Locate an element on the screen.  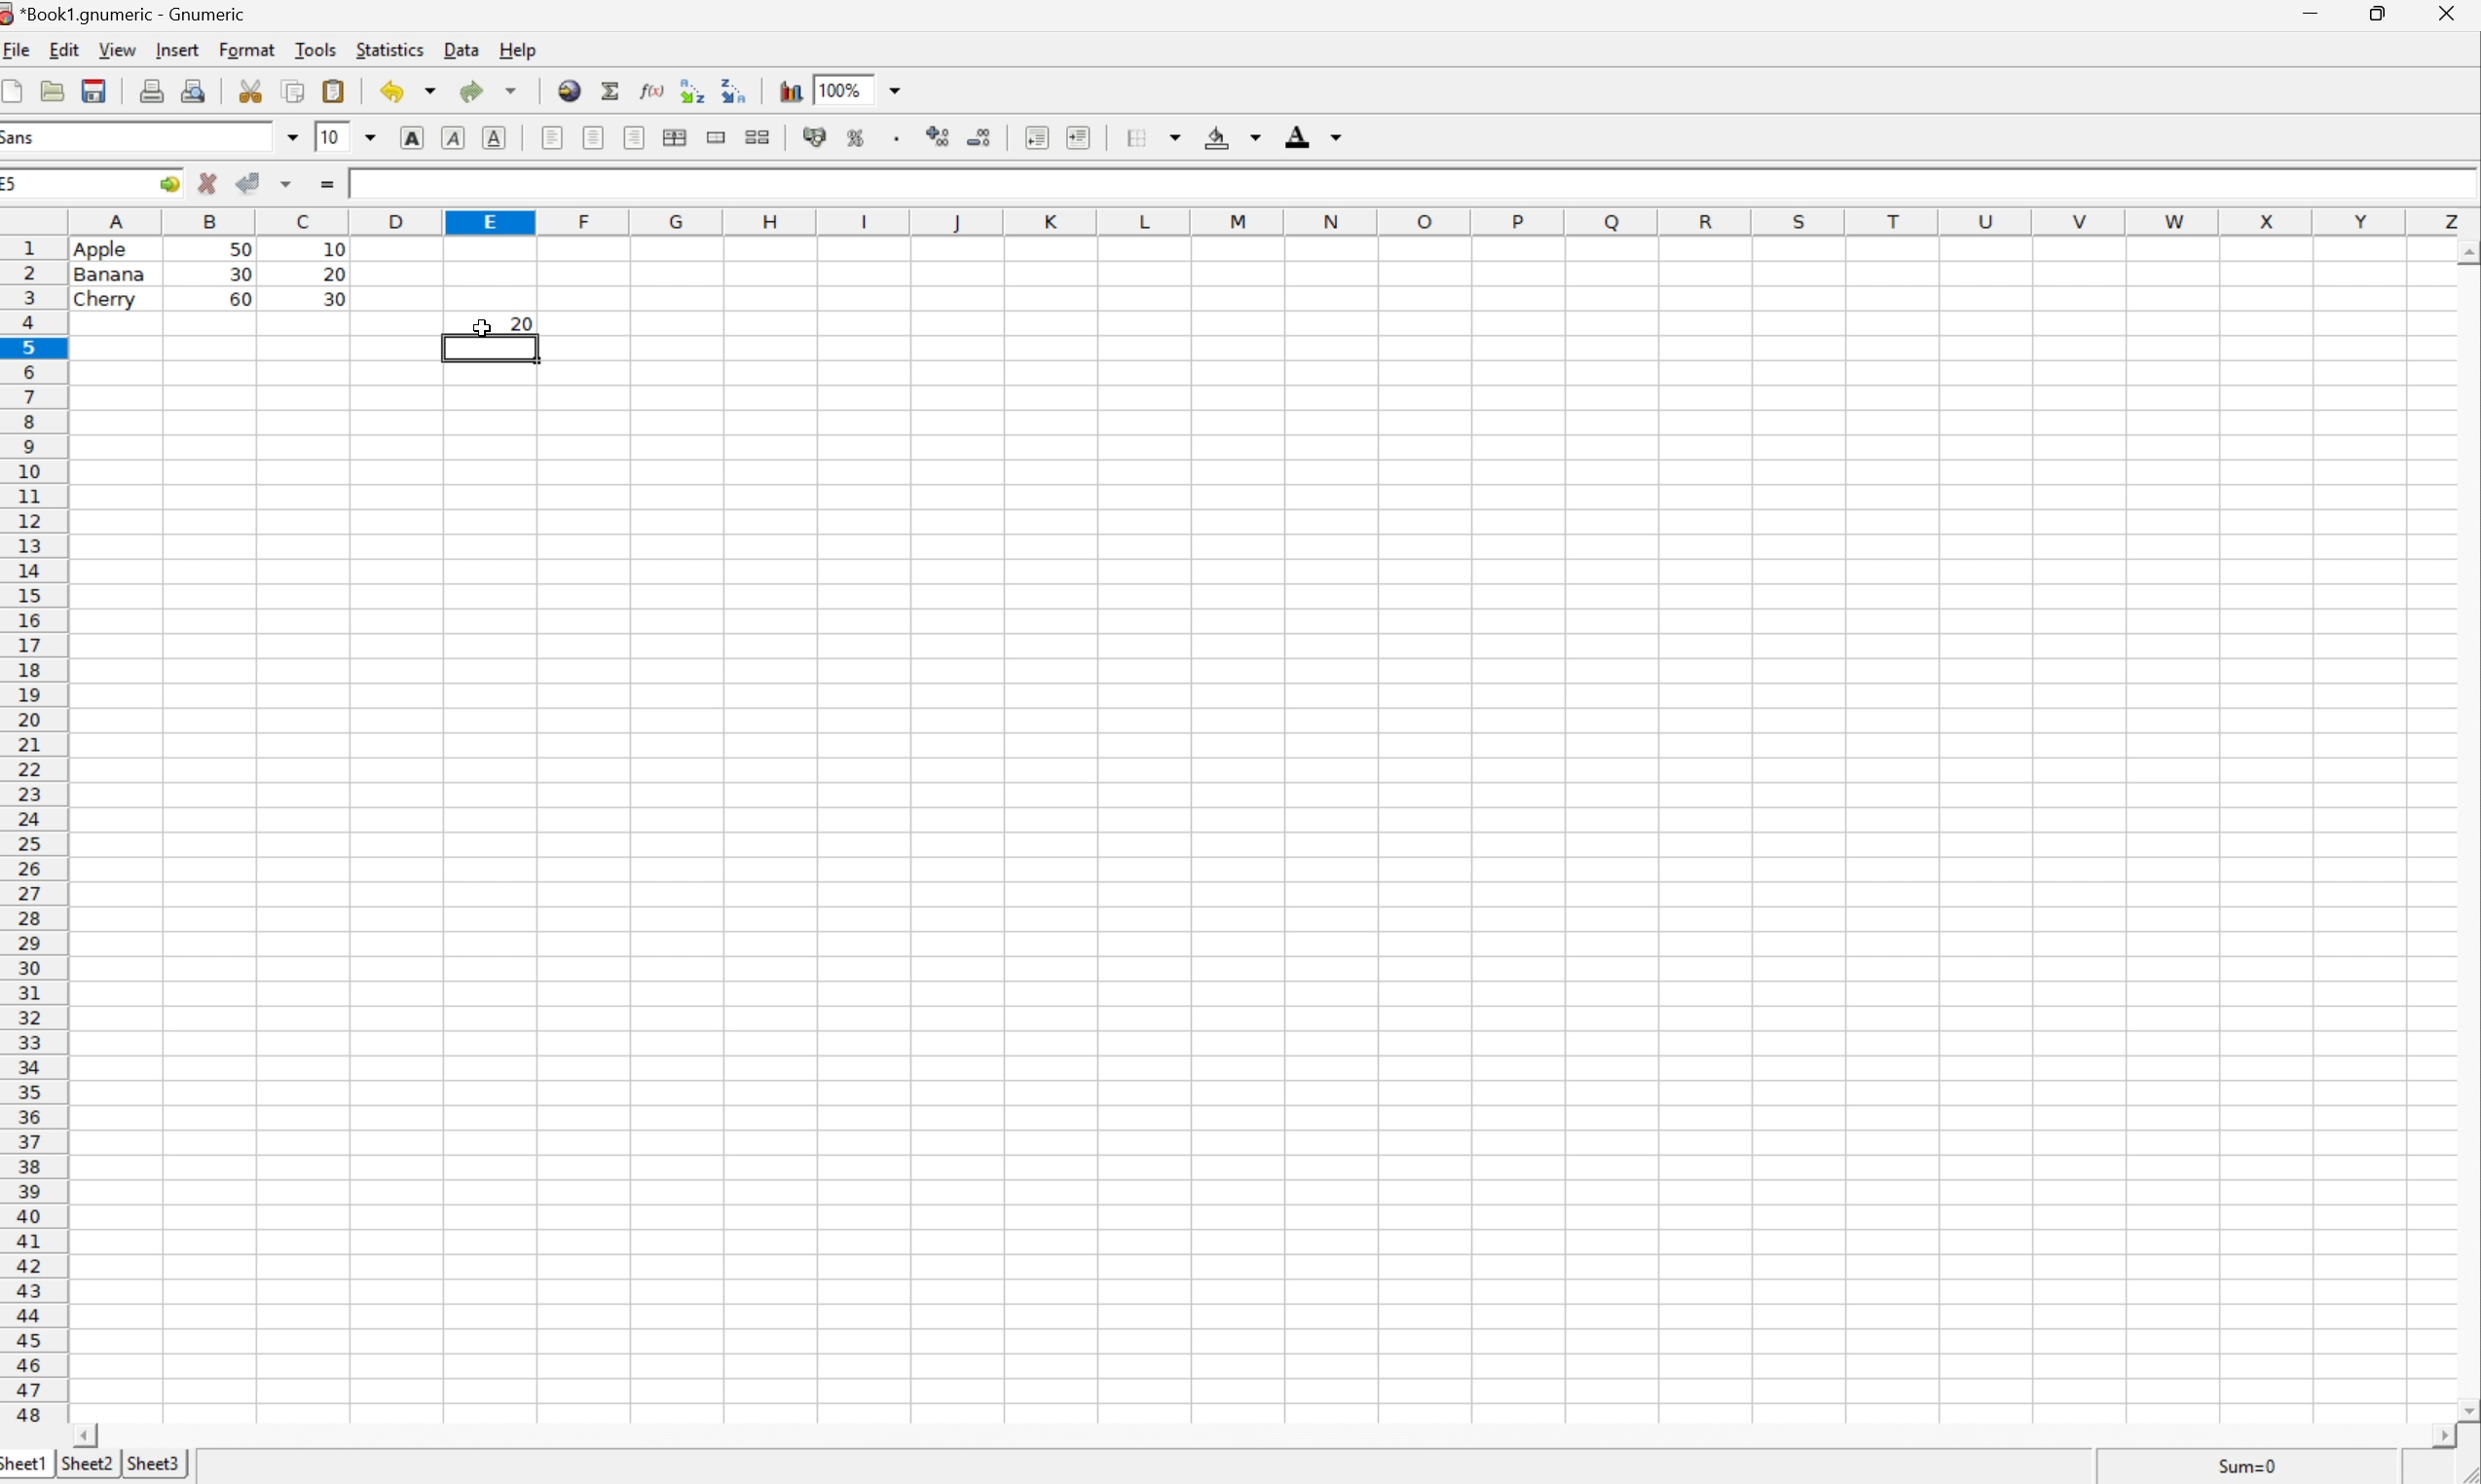
save in current workbook is located at coordinates (95, 89).